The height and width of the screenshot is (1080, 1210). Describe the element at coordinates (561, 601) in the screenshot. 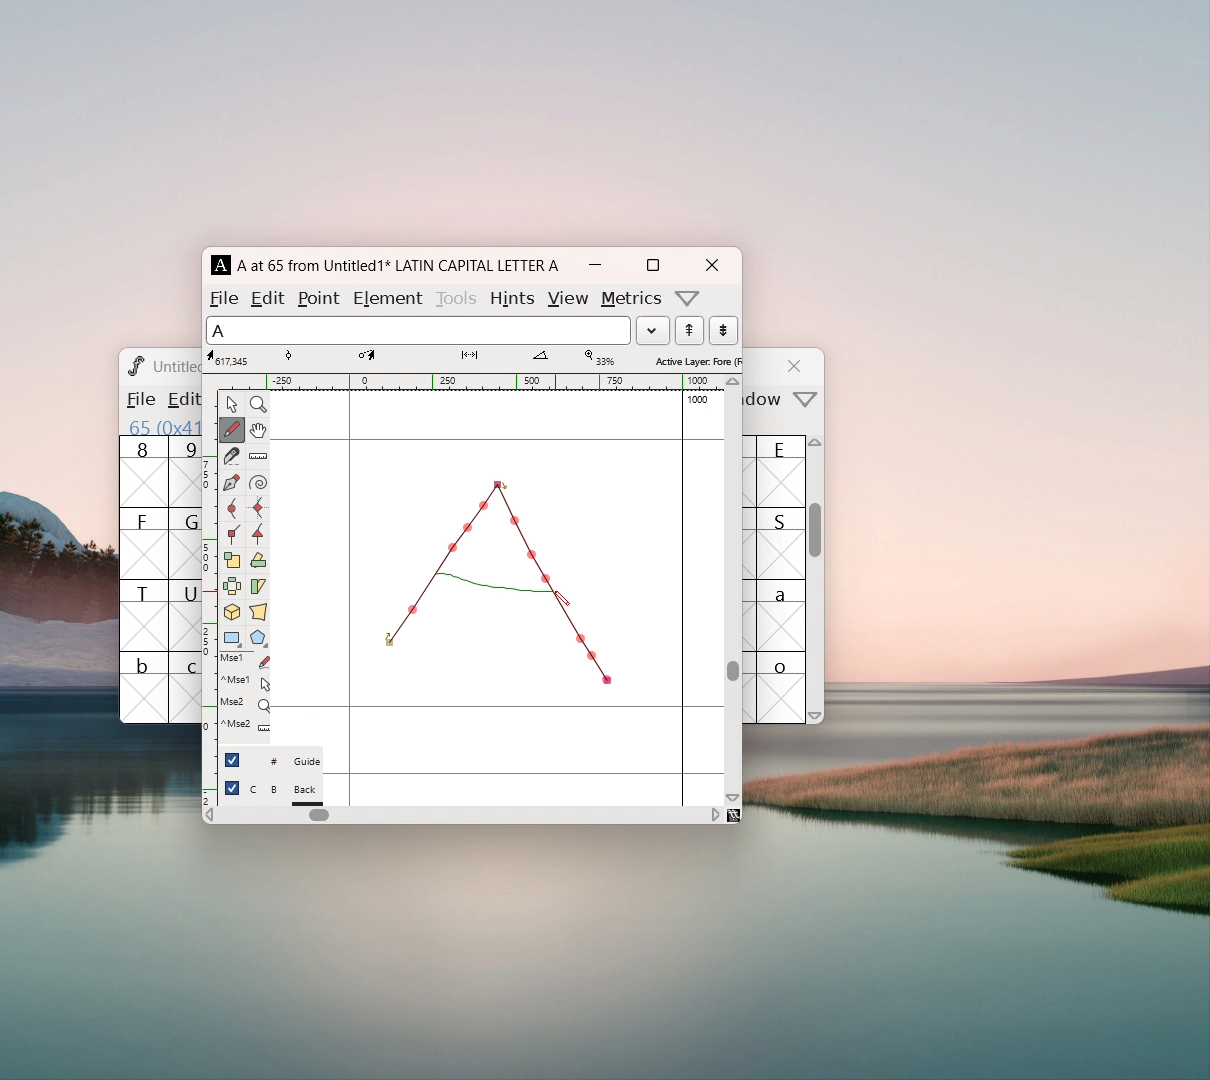

I see `cursor` at that location.